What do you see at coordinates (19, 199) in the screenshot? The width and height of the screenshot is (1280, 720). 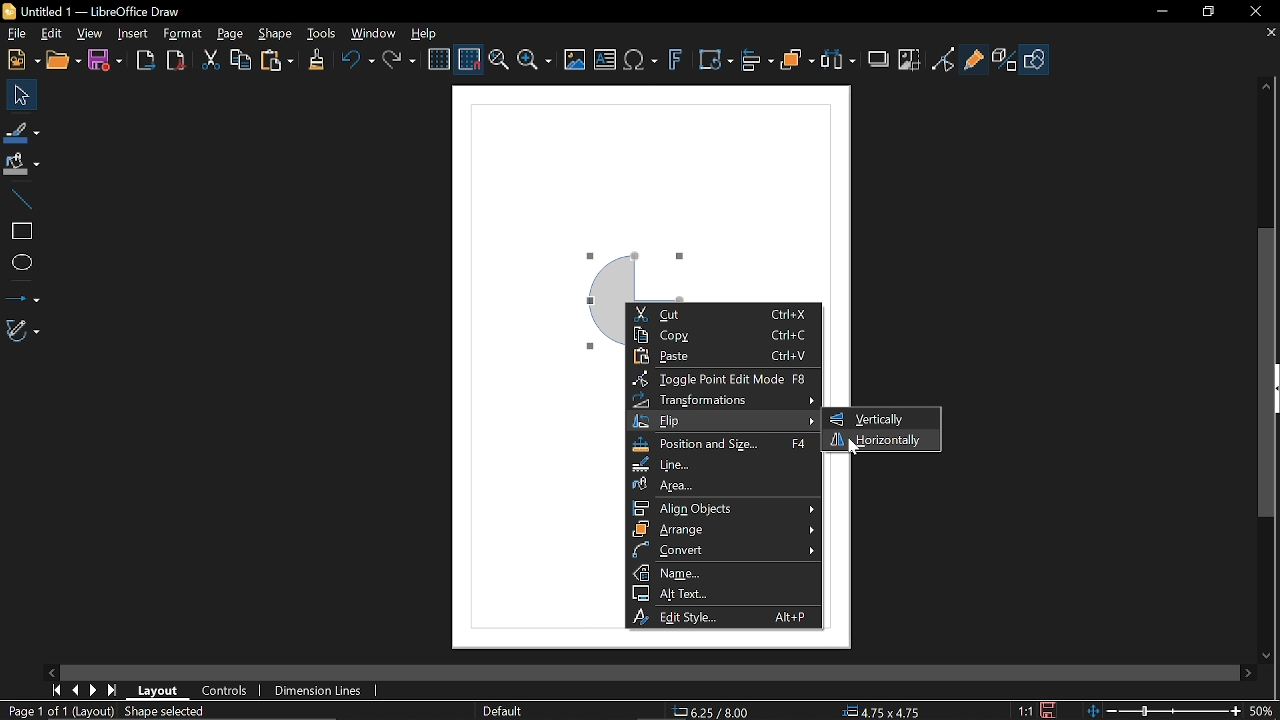 I see `Line` at bounding box center [19, 199].